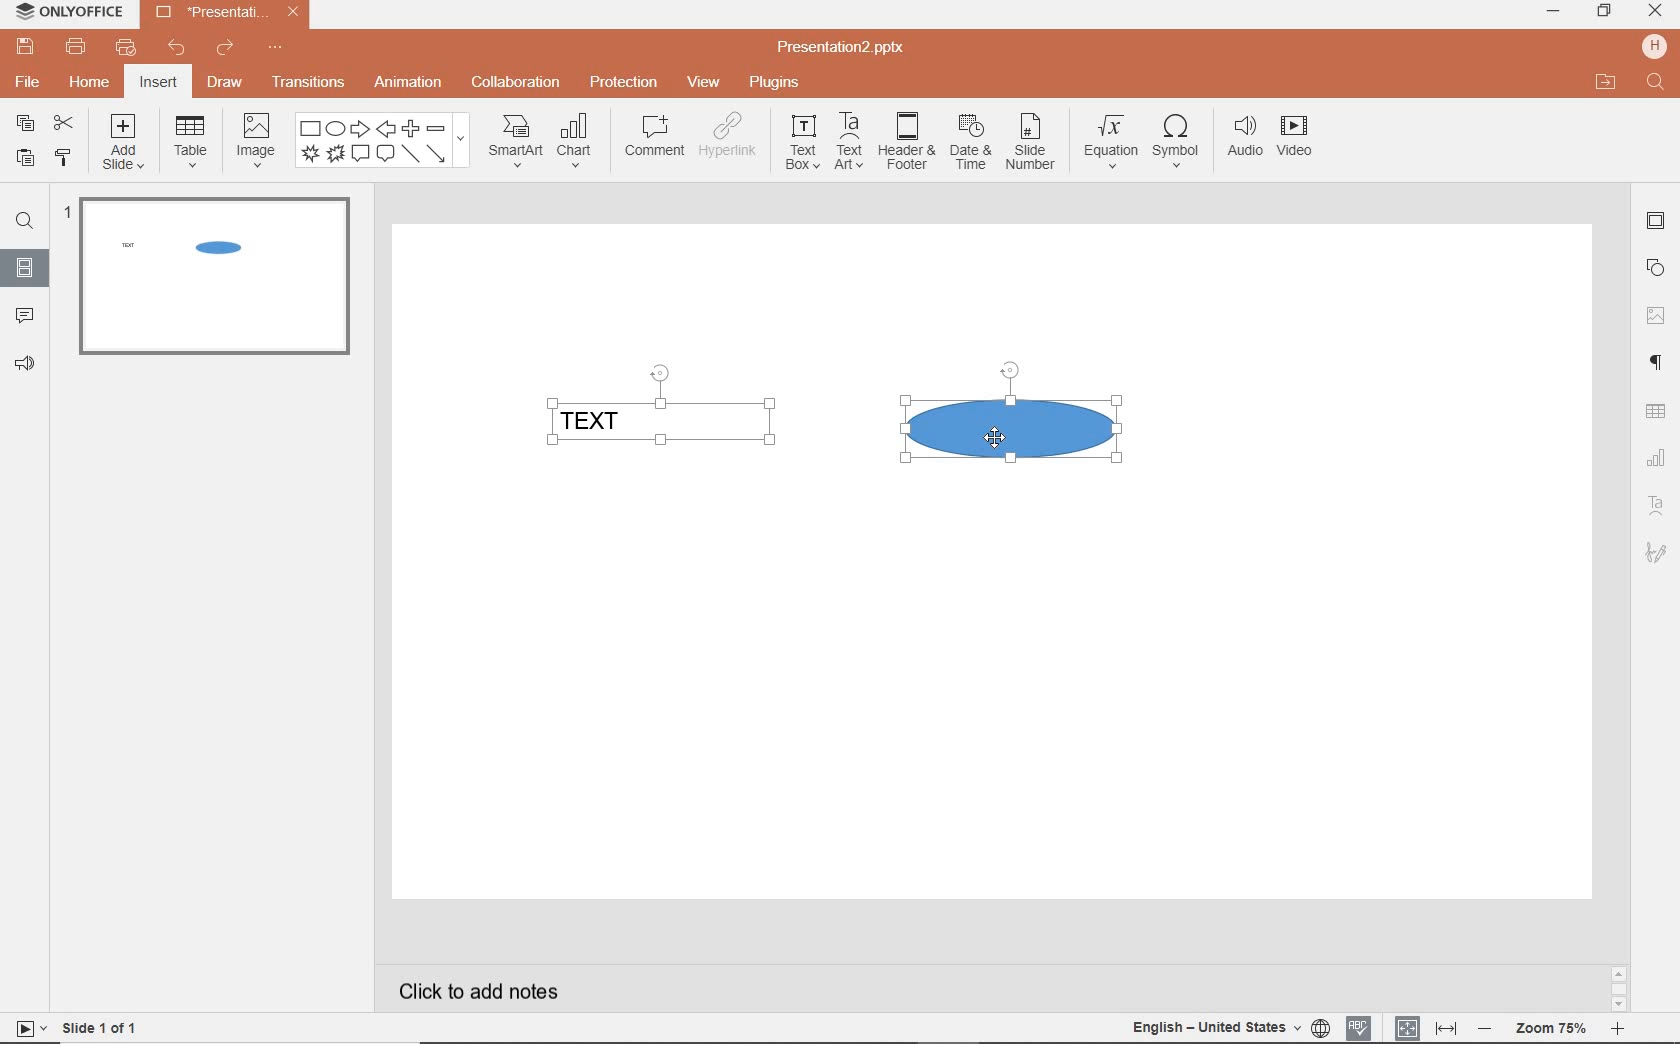  What do you see at coordinates (1603, 79) in the screenshot?
I see `OPEN FILE LOCATION` at bounding box center [1603, 79].